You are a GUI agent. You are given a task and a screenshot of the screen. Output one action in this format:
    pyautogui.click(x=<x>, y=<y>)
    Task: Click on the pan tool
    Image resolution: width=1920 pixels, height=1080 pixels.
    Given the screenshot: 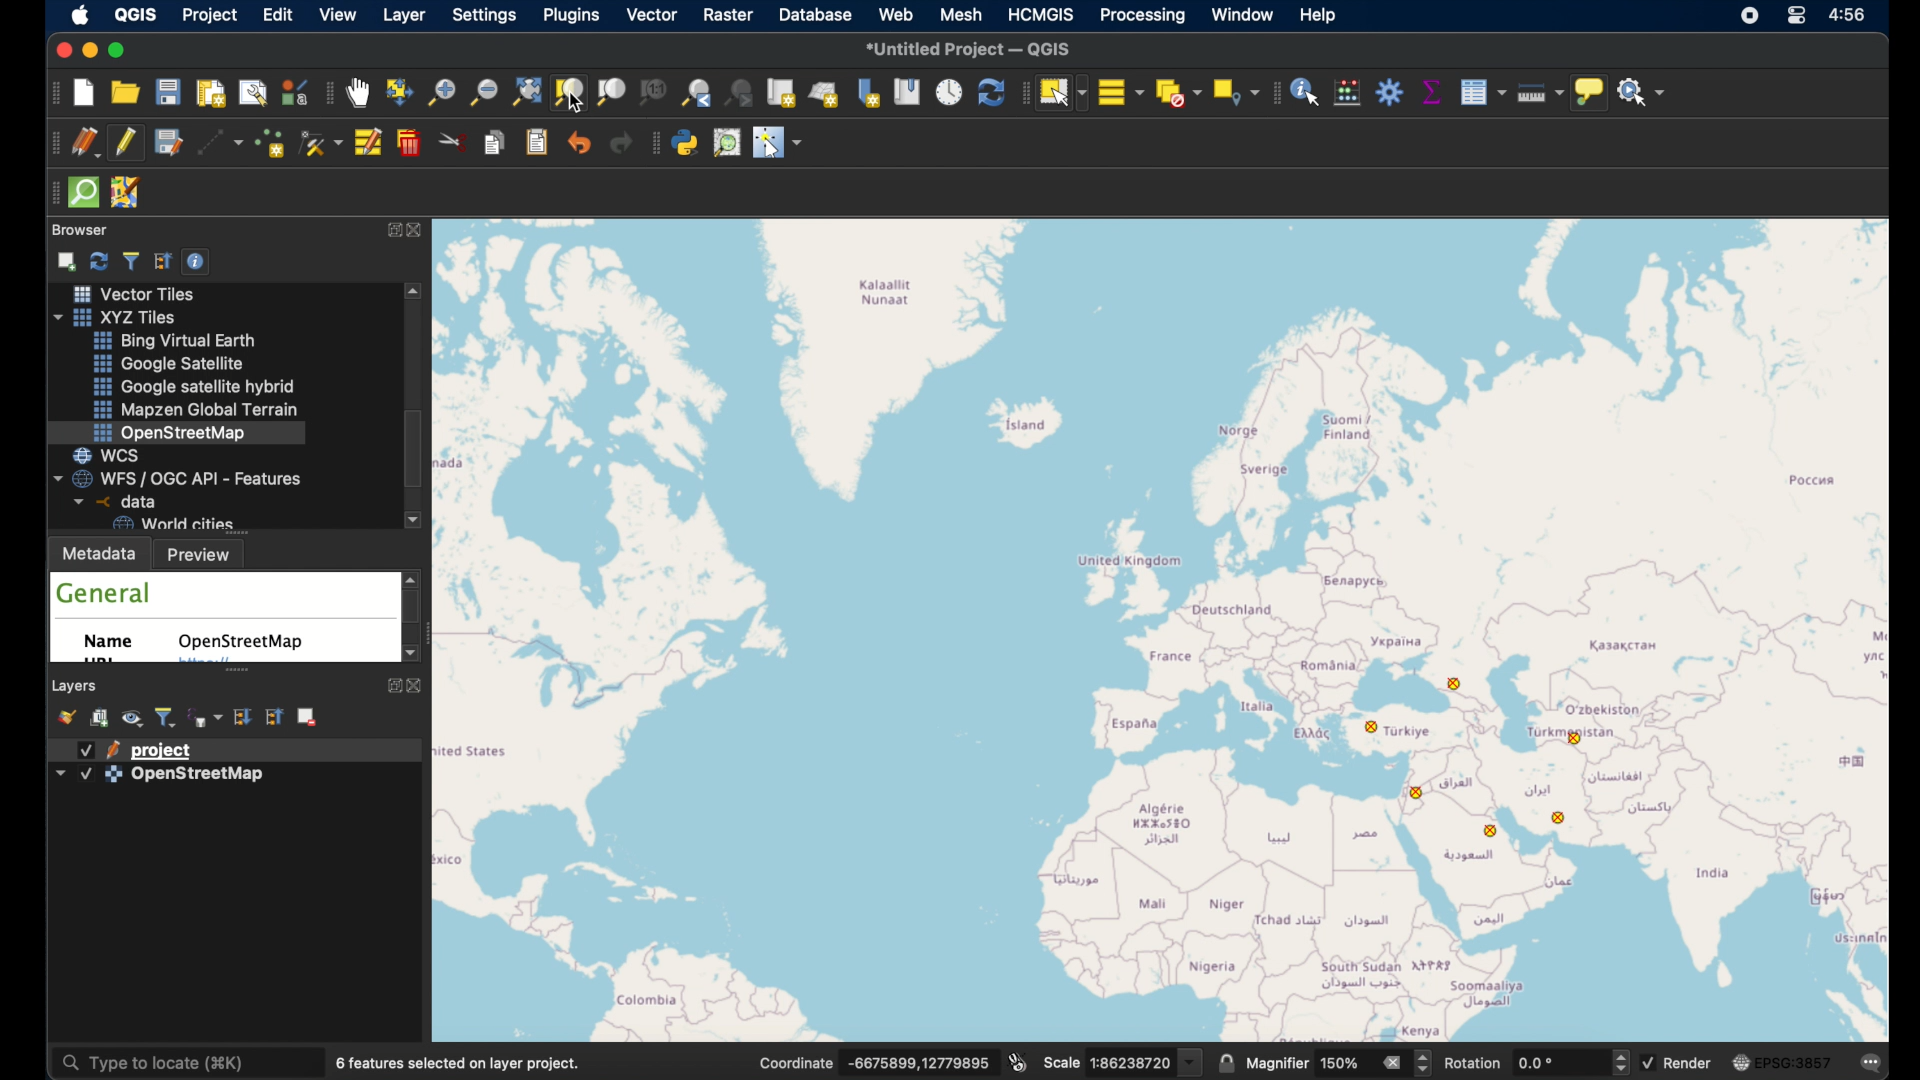 What is the action you would take?
    pyautogui.click(x=358, y=93)
    